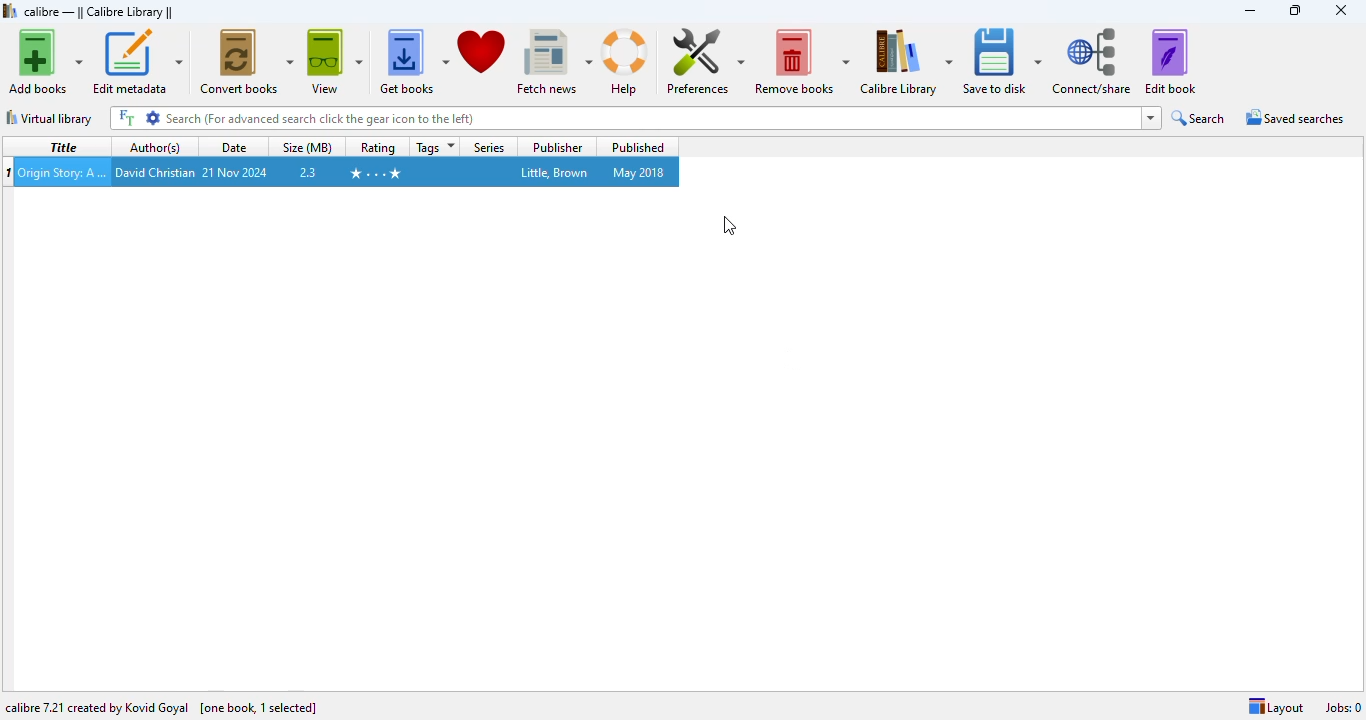  What do you see at coordinates (489, 148) in the screenshot?
I see `series` at bounding box center [489, 148].